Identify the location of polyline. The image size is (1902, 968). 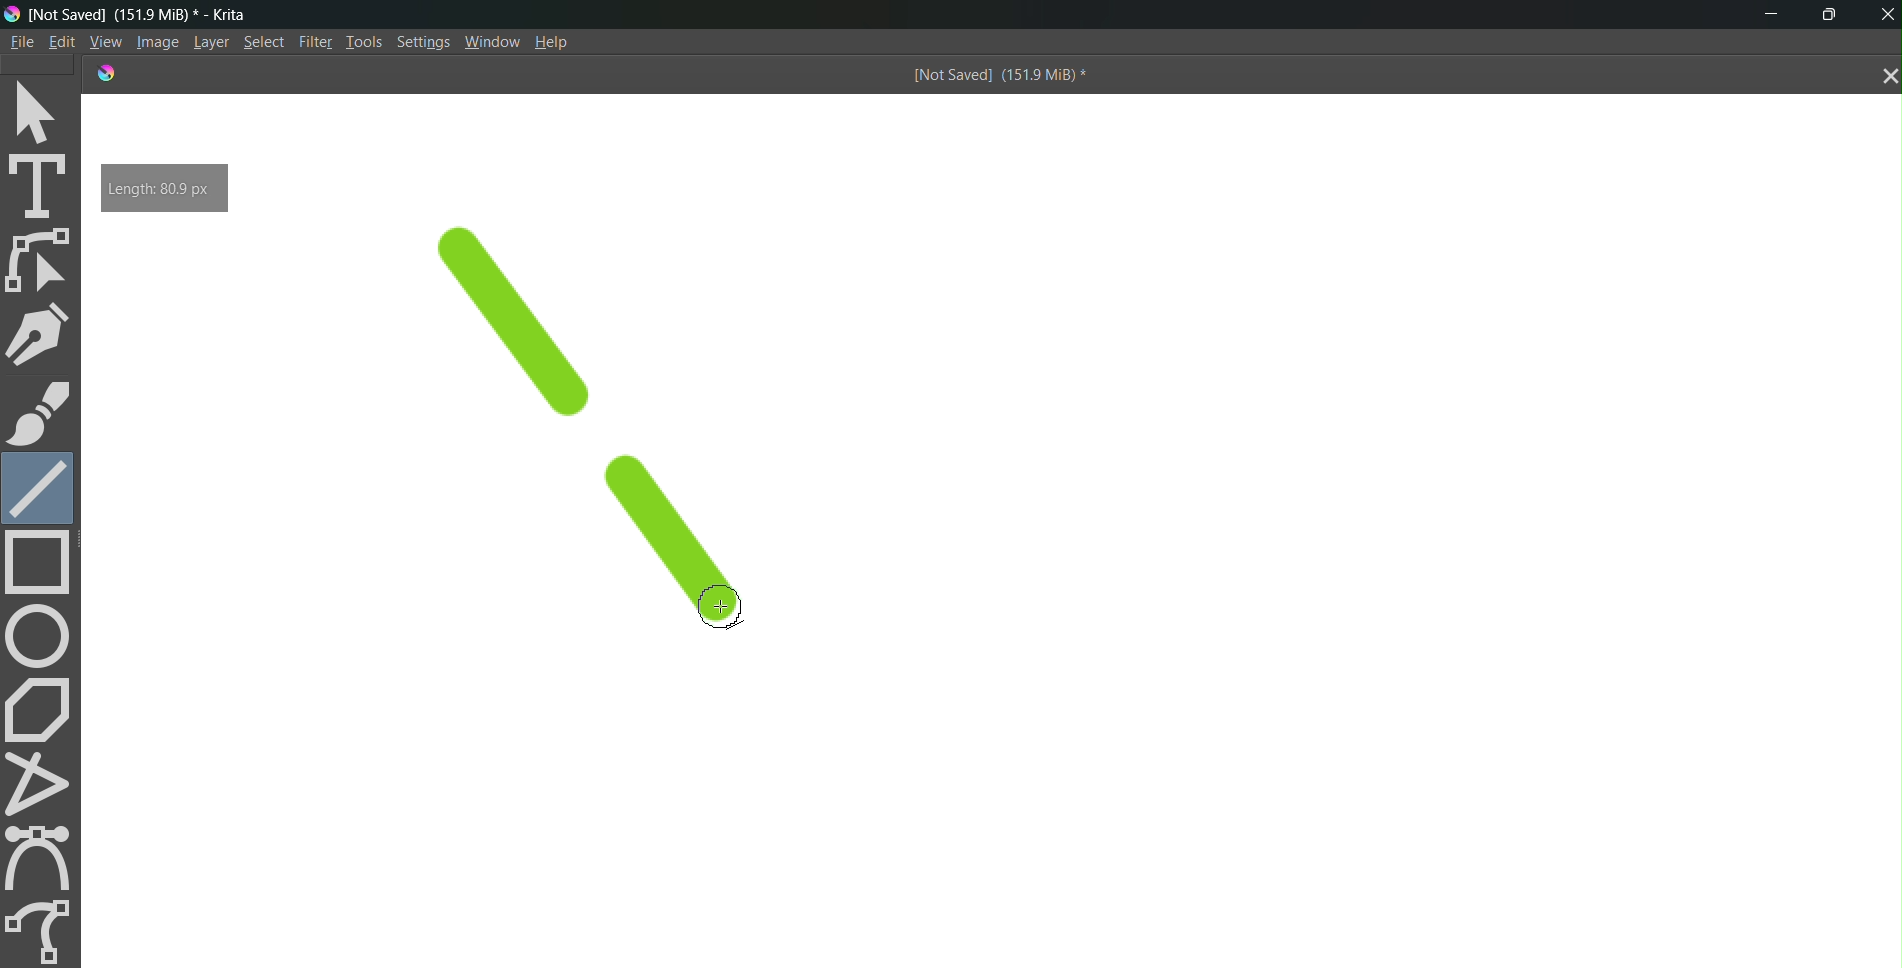
(44, 783).